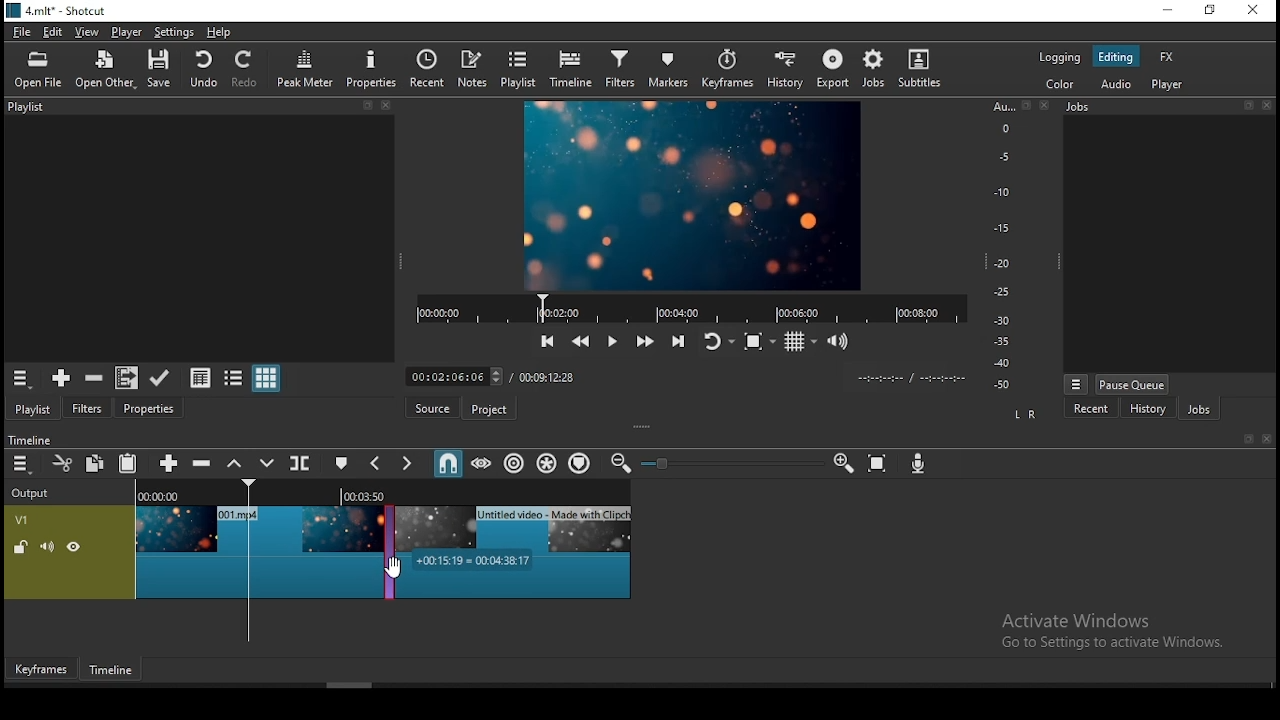  Describe the element at coordinates (619, 464) in the screenshot. I see `zoom timeline out` at that location.